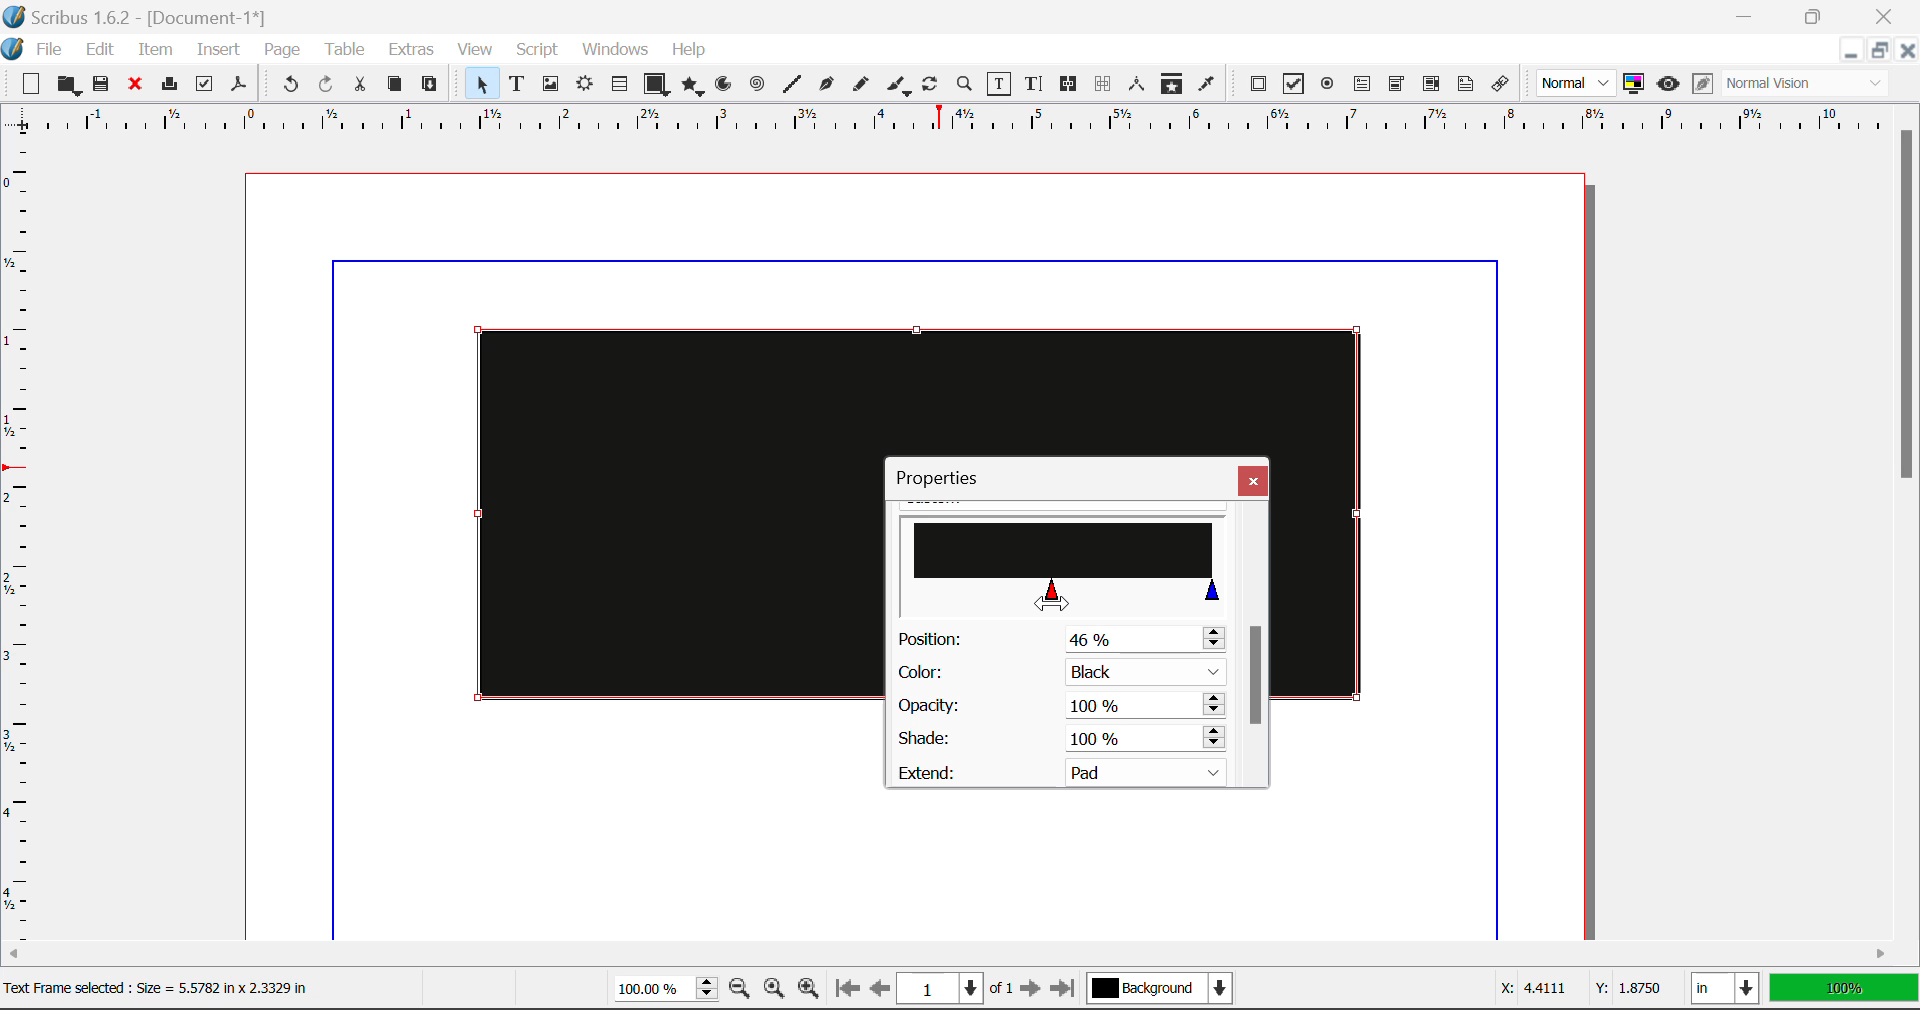  Describe the element at coordinates (619, 86) in the screenshot. I see `Tables` at that location.